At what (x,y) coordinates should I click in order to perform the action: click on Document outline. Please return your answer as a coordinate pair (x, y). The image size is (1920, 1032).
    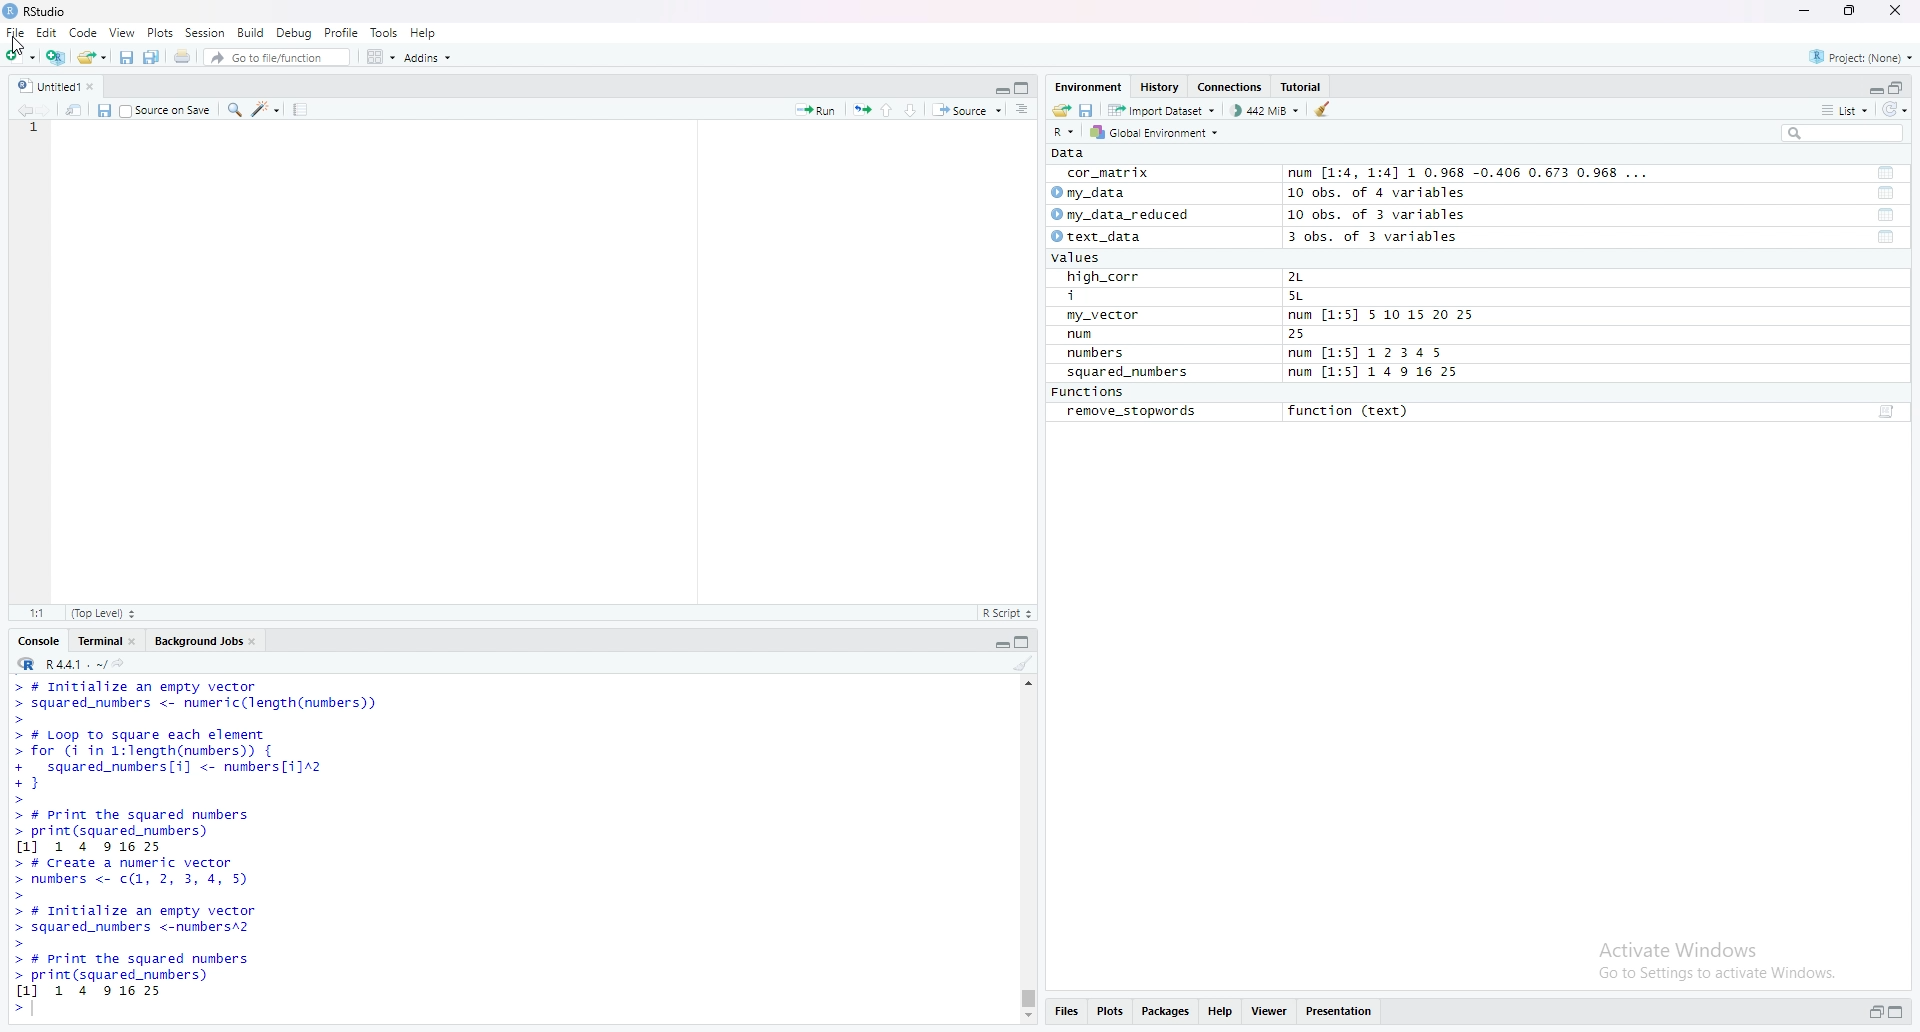
    Looking at the image, I should click on (1024, 111).